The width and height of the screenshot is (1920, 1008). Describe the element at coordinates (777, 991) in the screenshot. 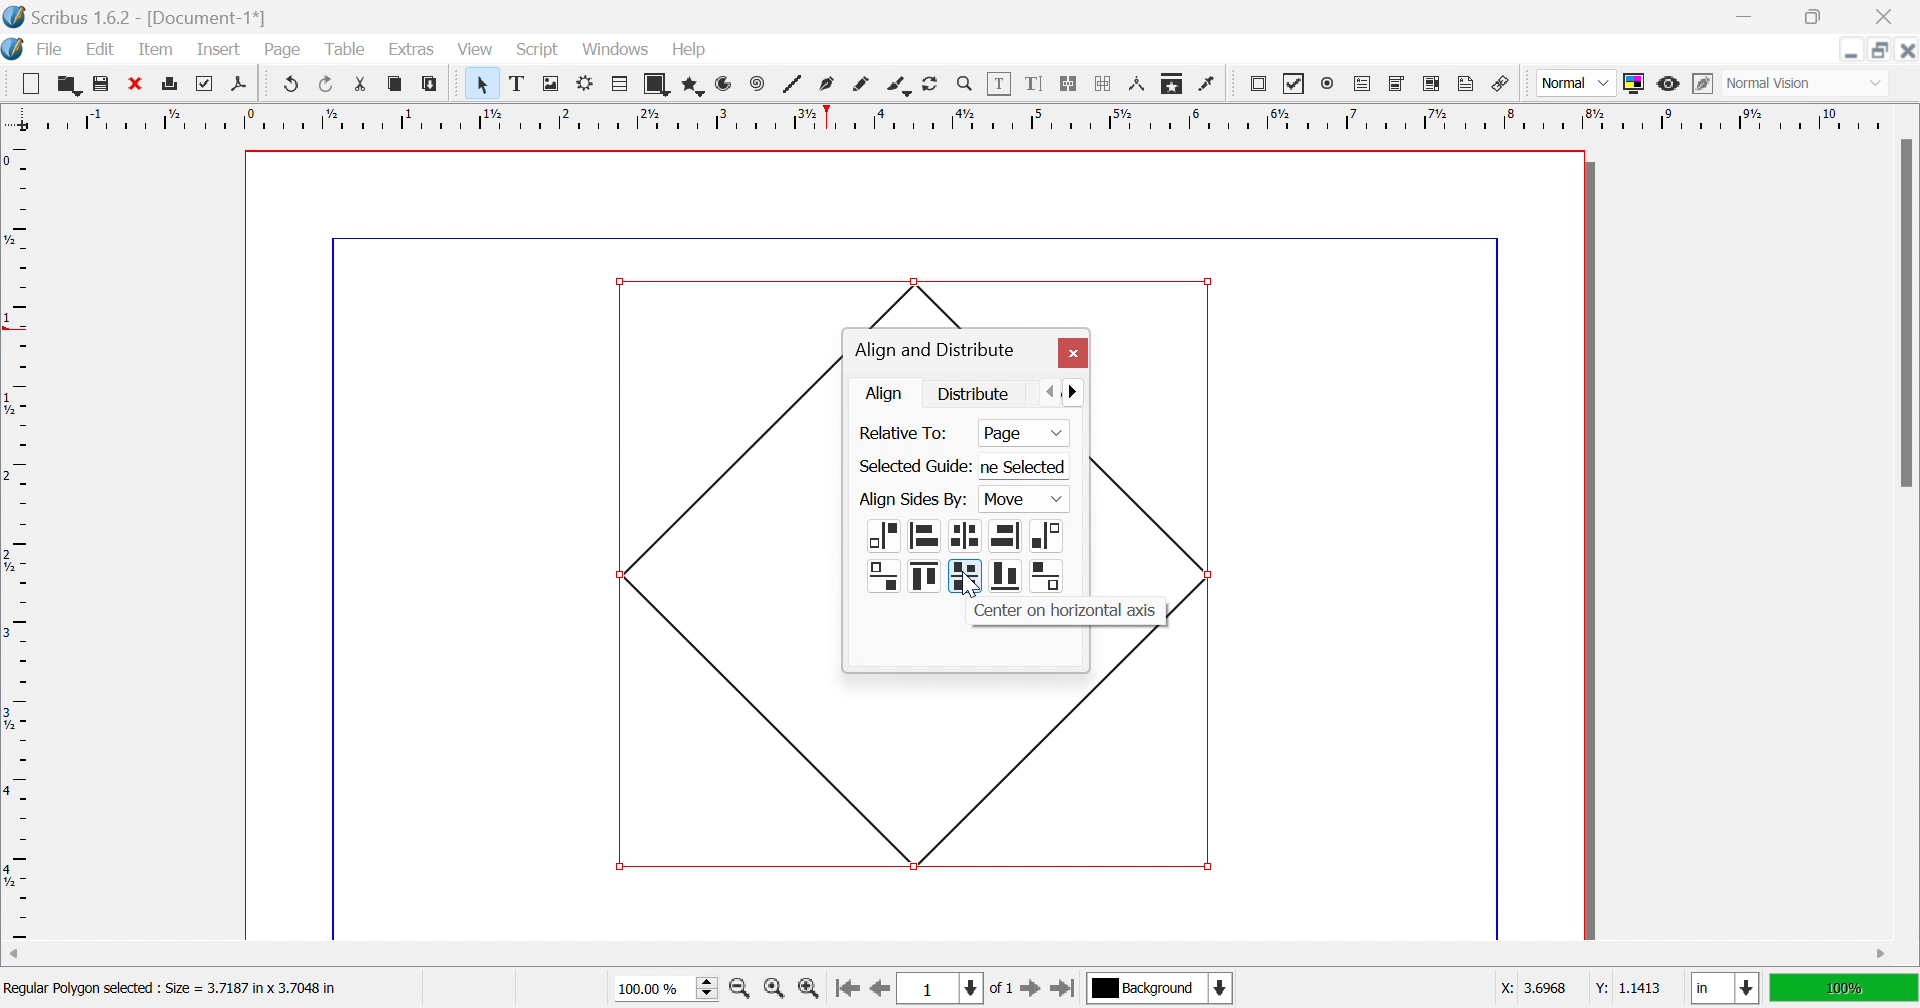

I see `Zoom to 100%` at that location.